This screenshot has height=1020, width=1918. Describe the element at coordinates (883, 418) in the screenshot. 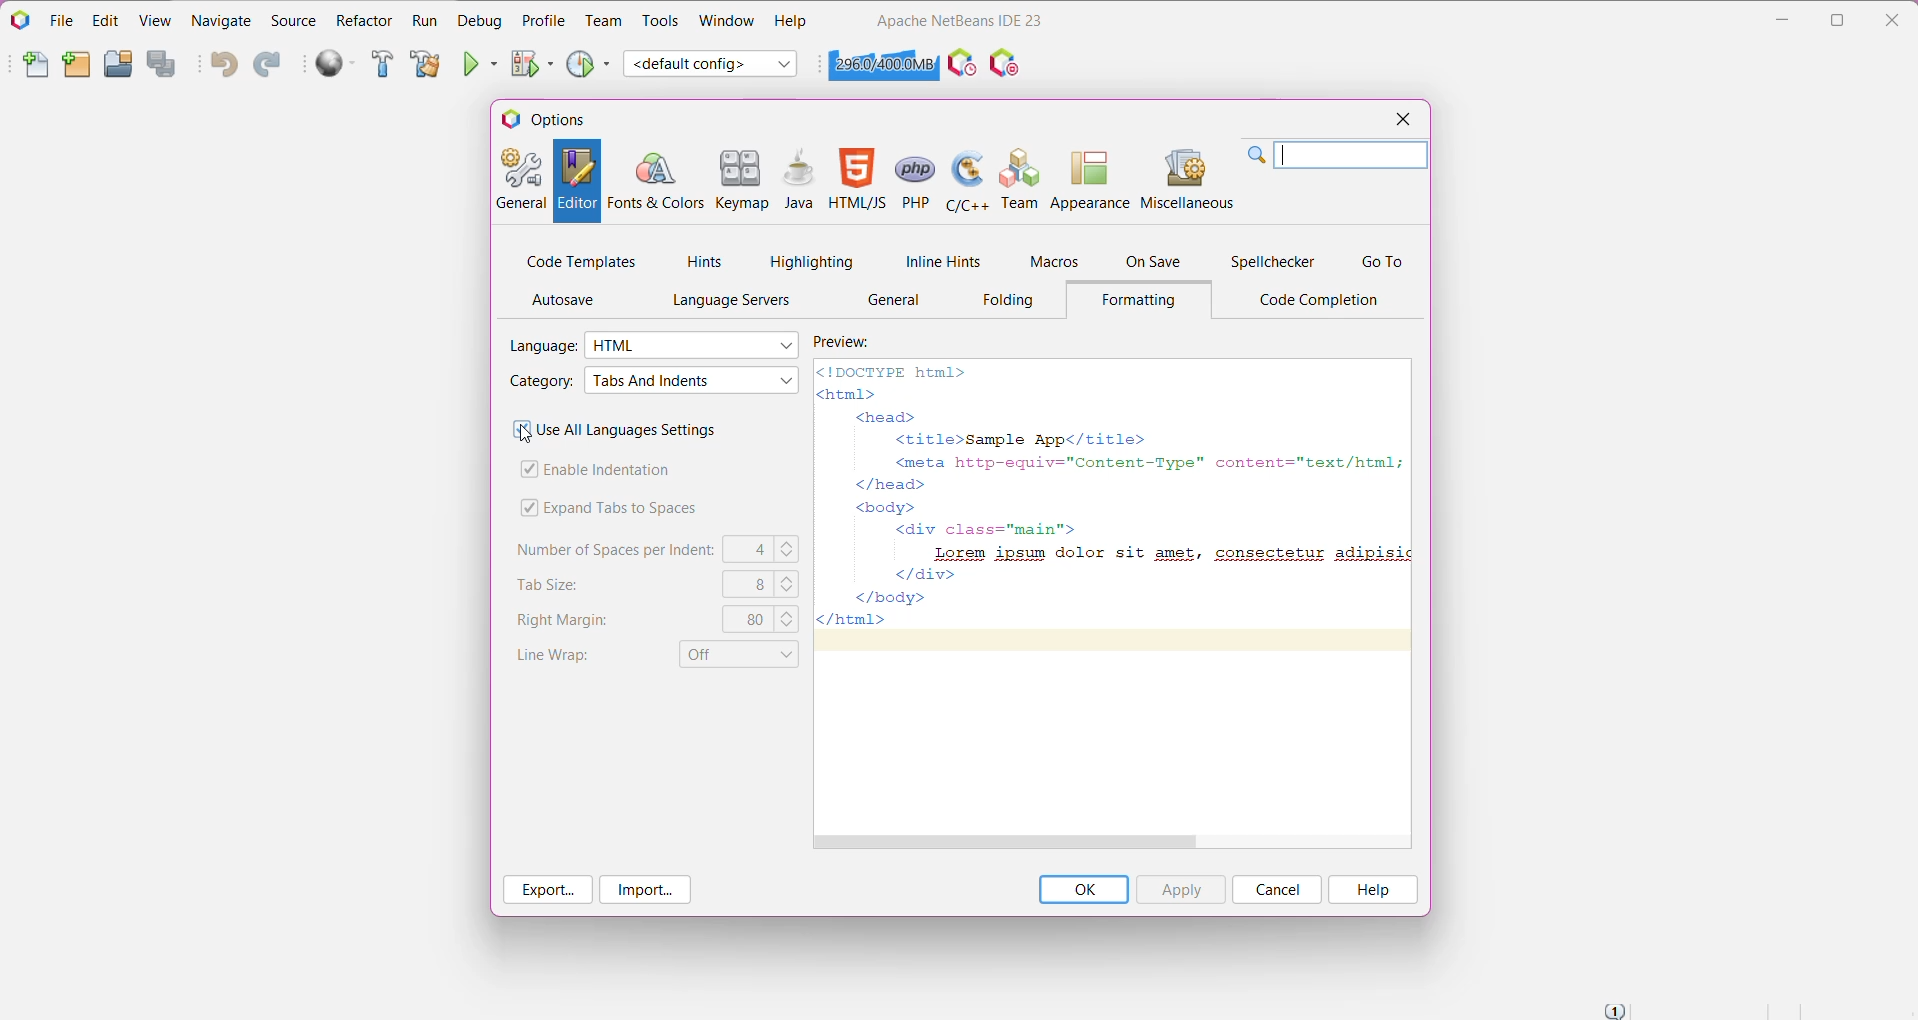

I see `<head>` at that location.